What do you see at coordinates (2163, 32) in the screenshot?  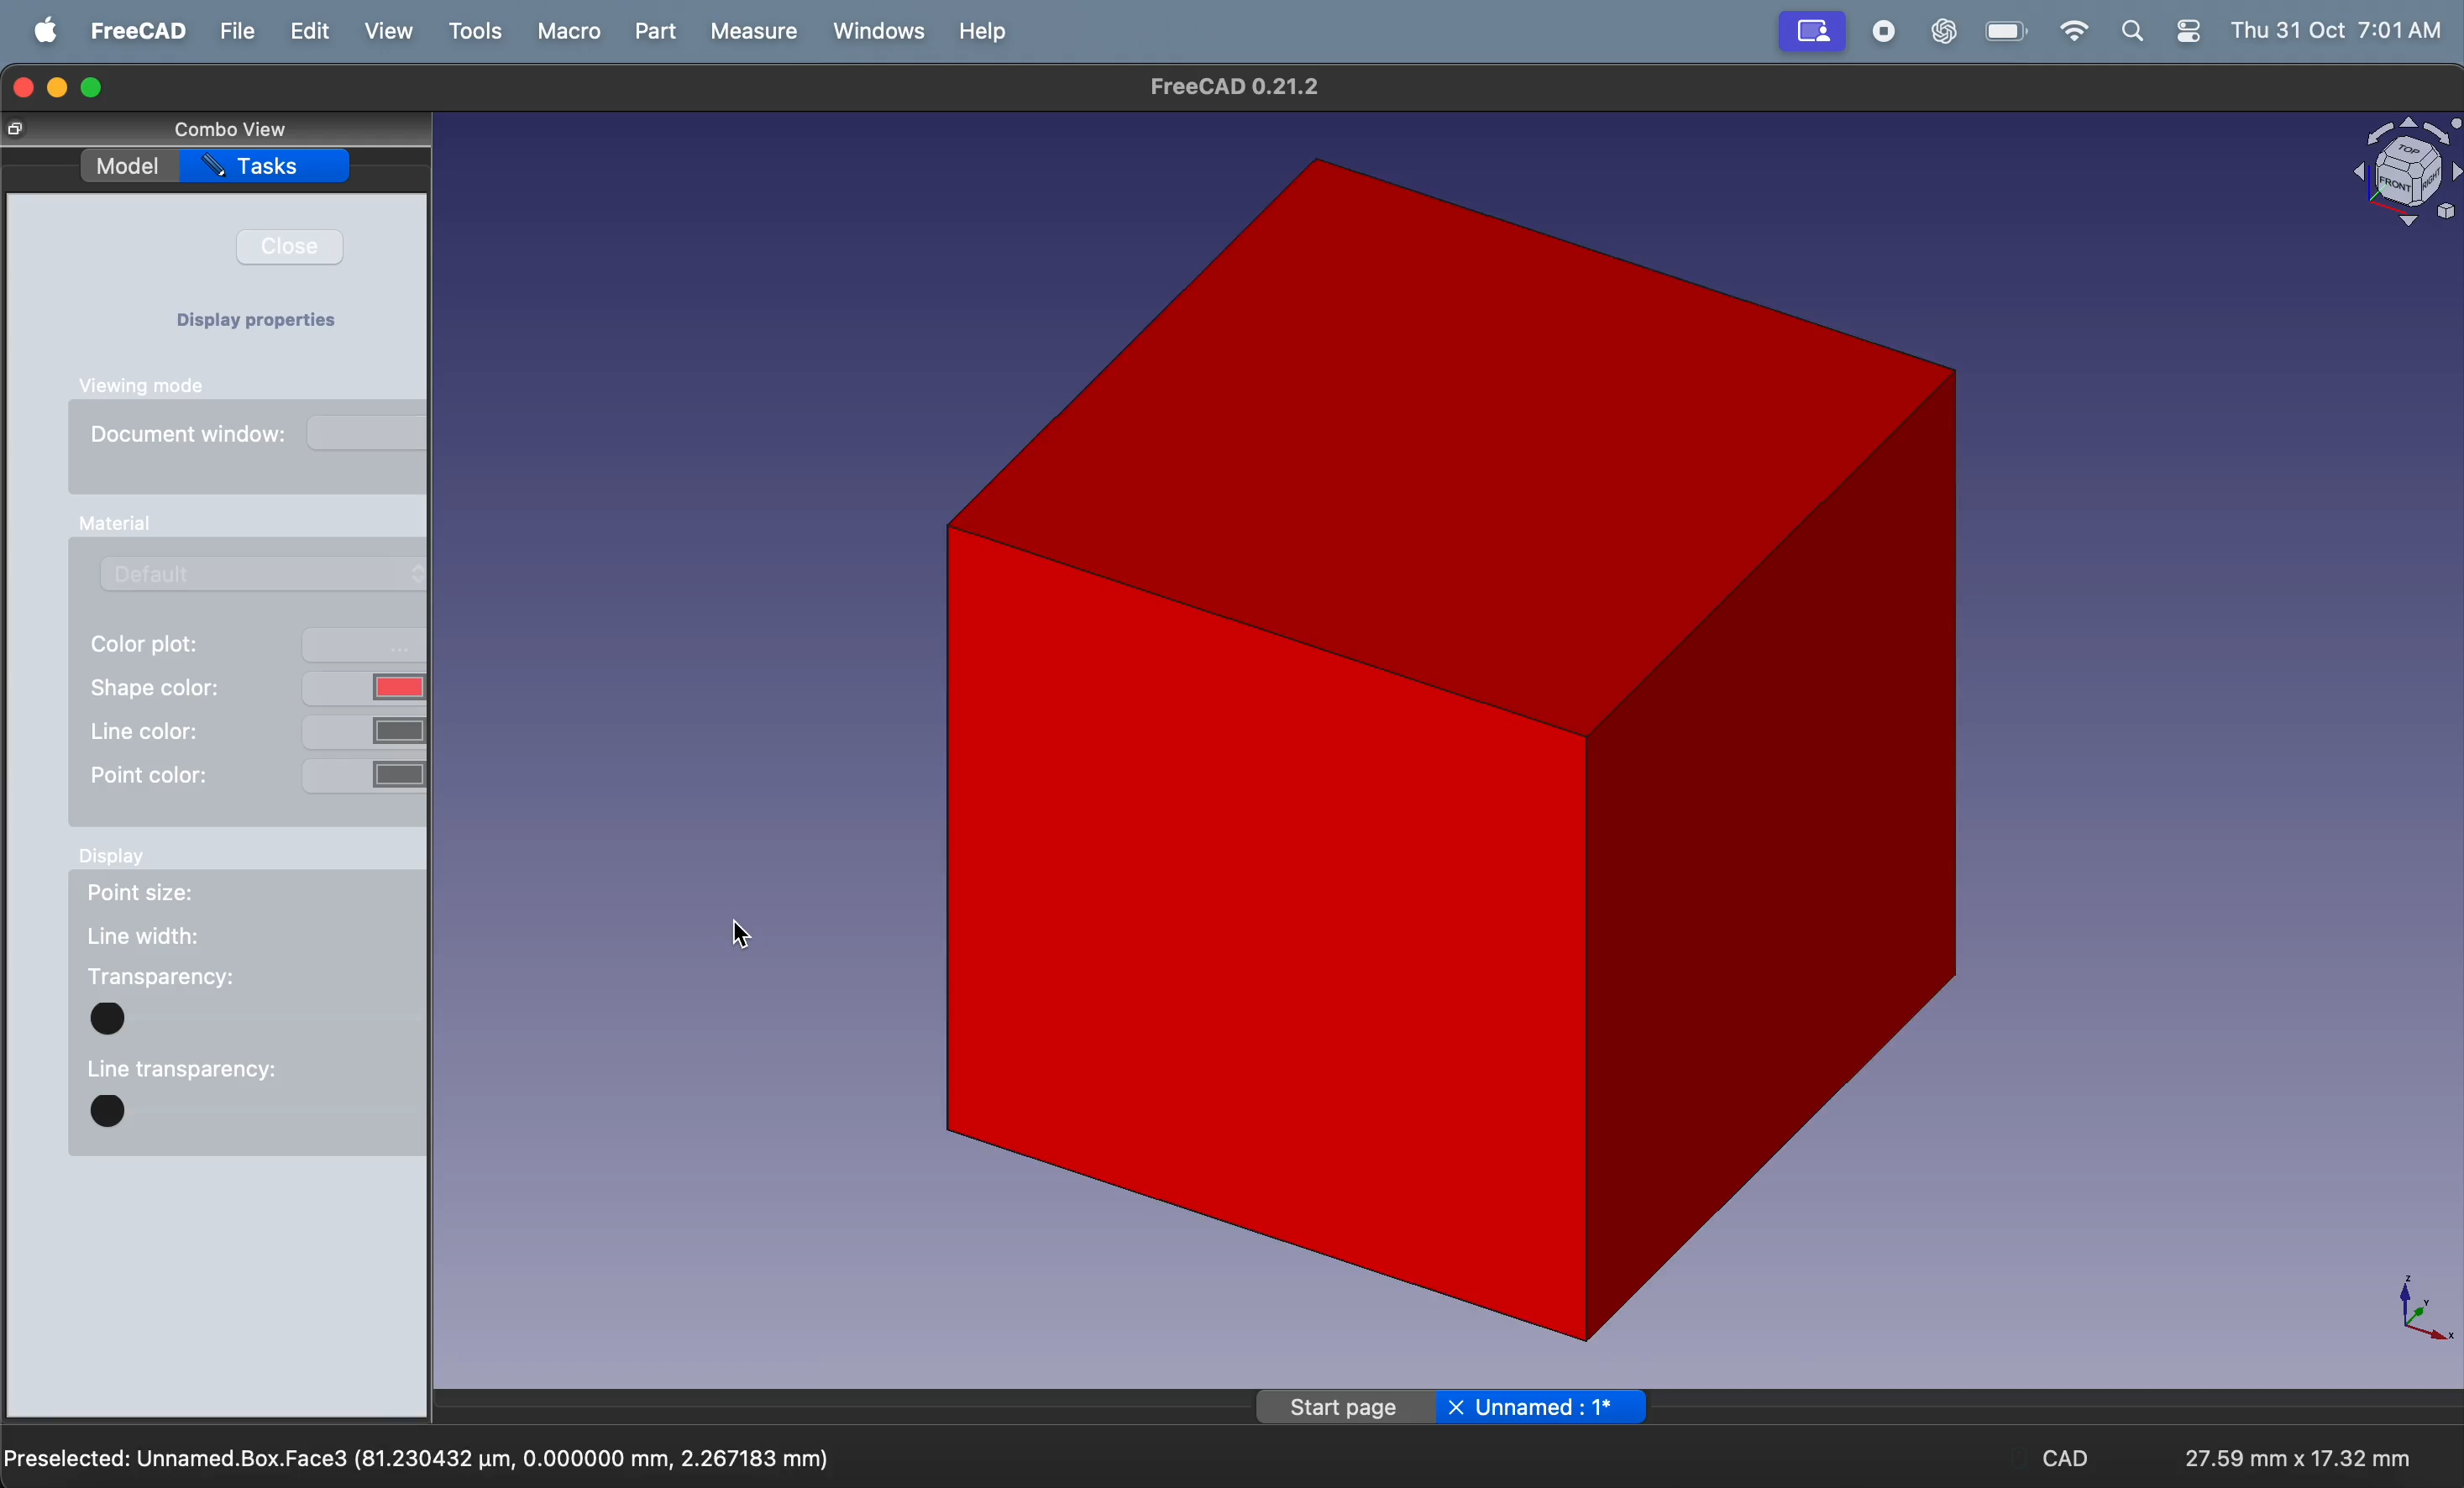 I see `apple widgets` at bounding box center [2163, 32].